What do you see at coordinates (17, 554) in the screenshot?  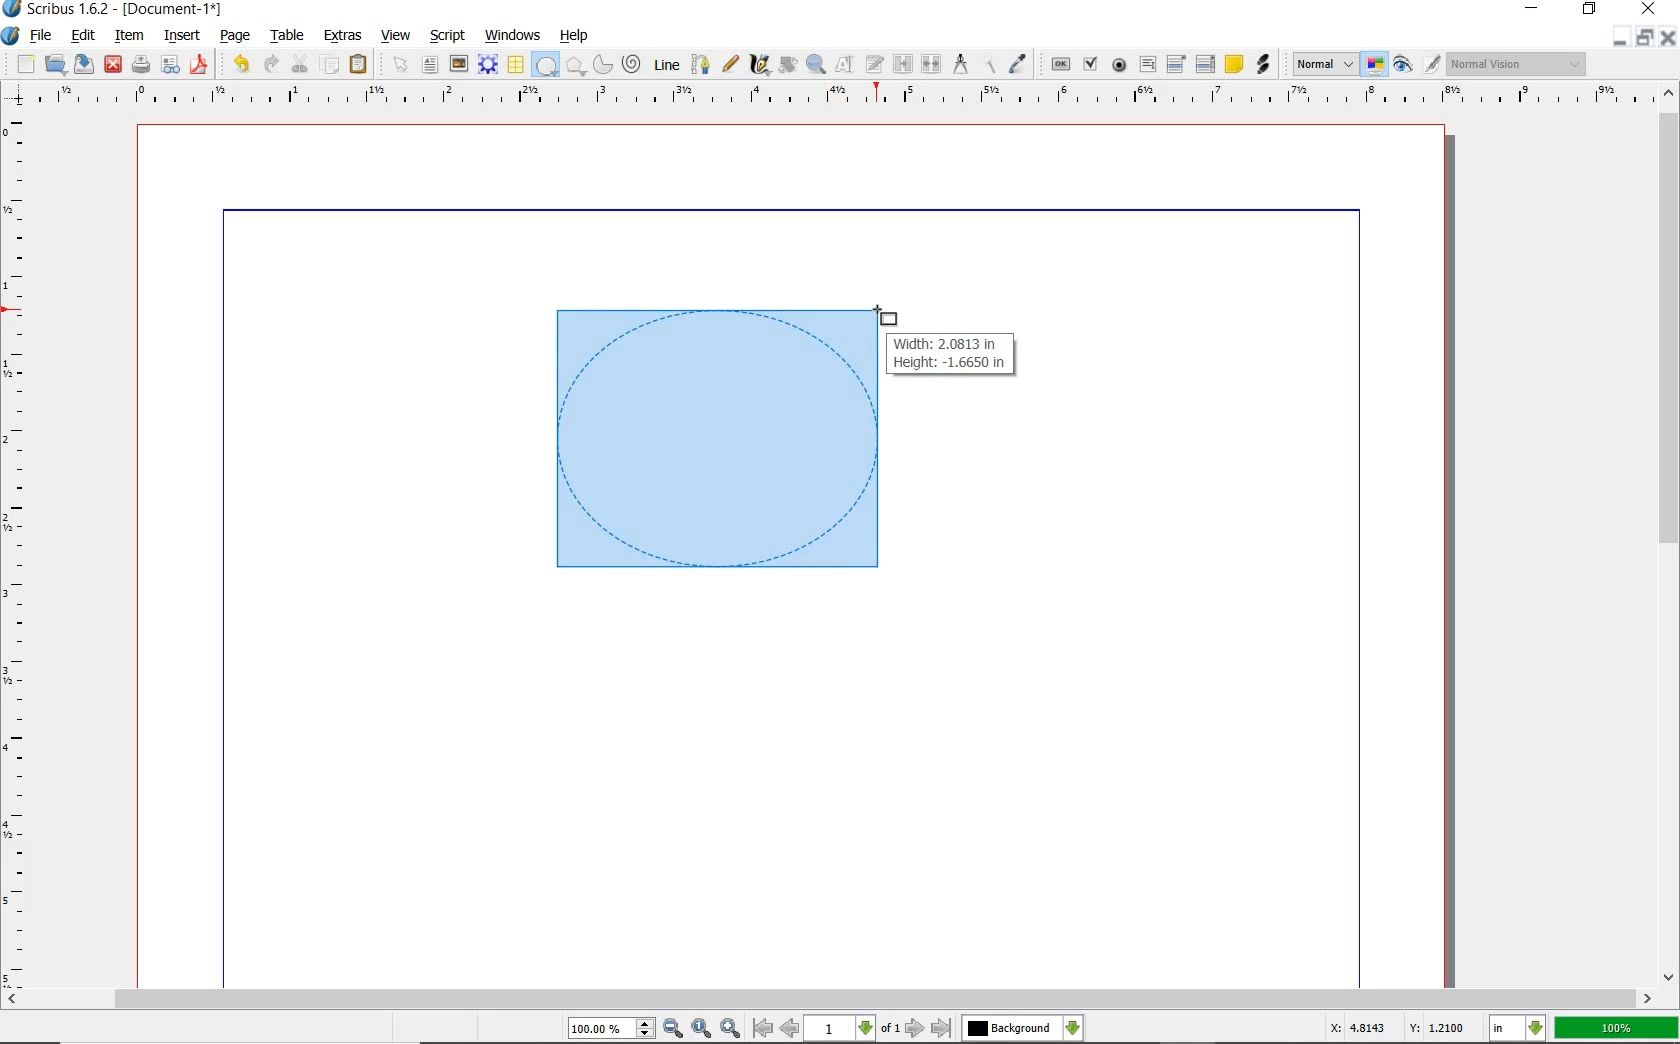 I see `RULER` at bounding box center [17, 554].